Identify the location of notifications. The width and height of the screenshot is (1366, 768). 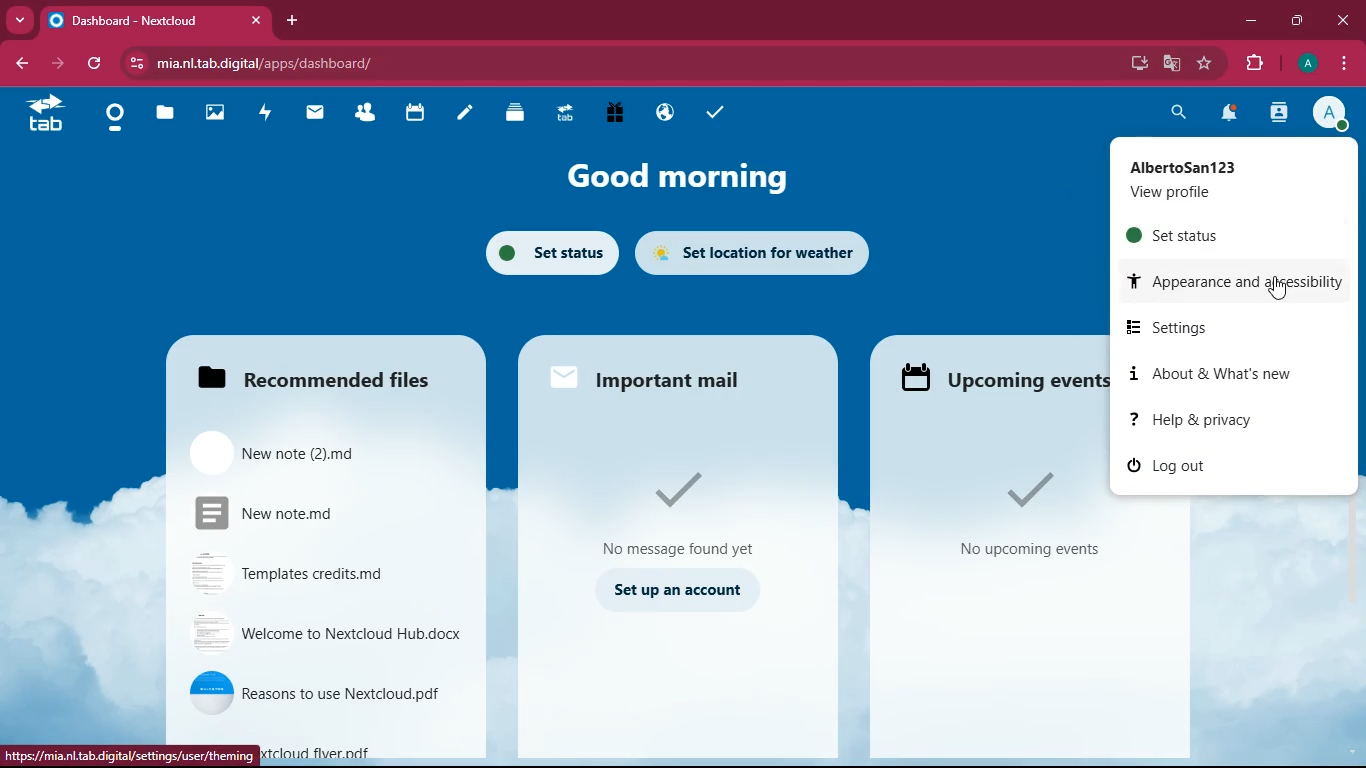
(1228, 114).